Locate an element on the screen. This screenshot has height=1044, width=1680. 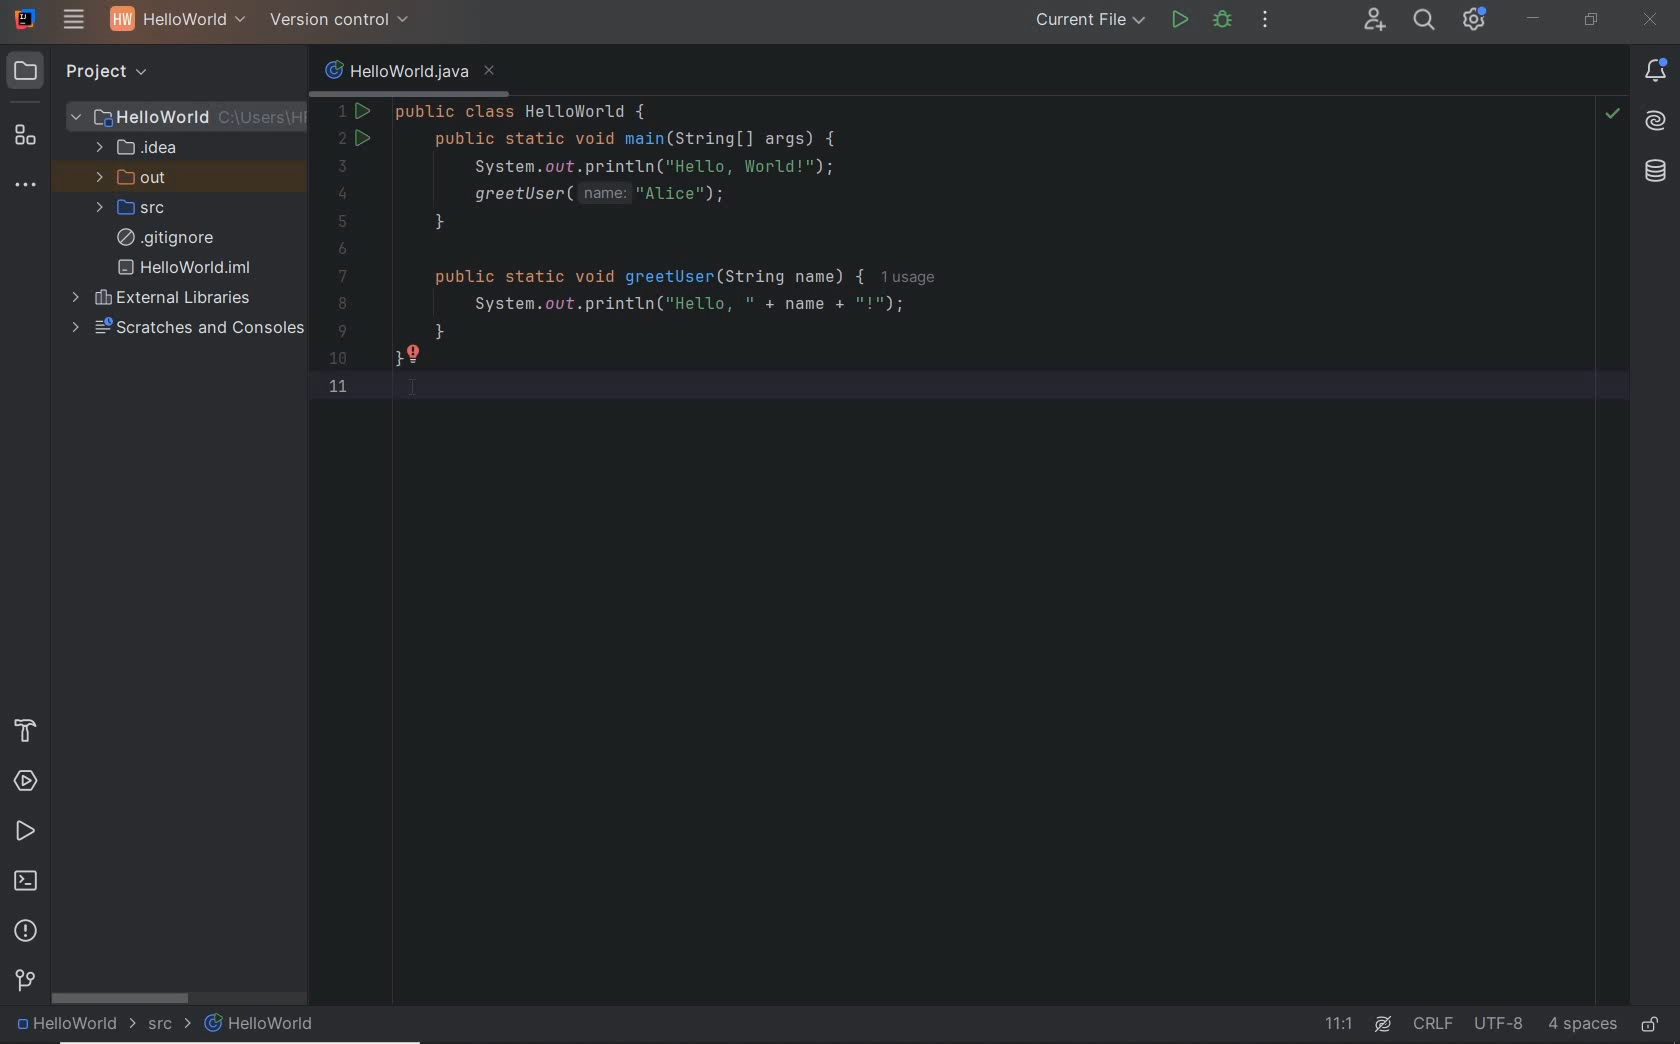
main menu is located at coordinates (75, 22).